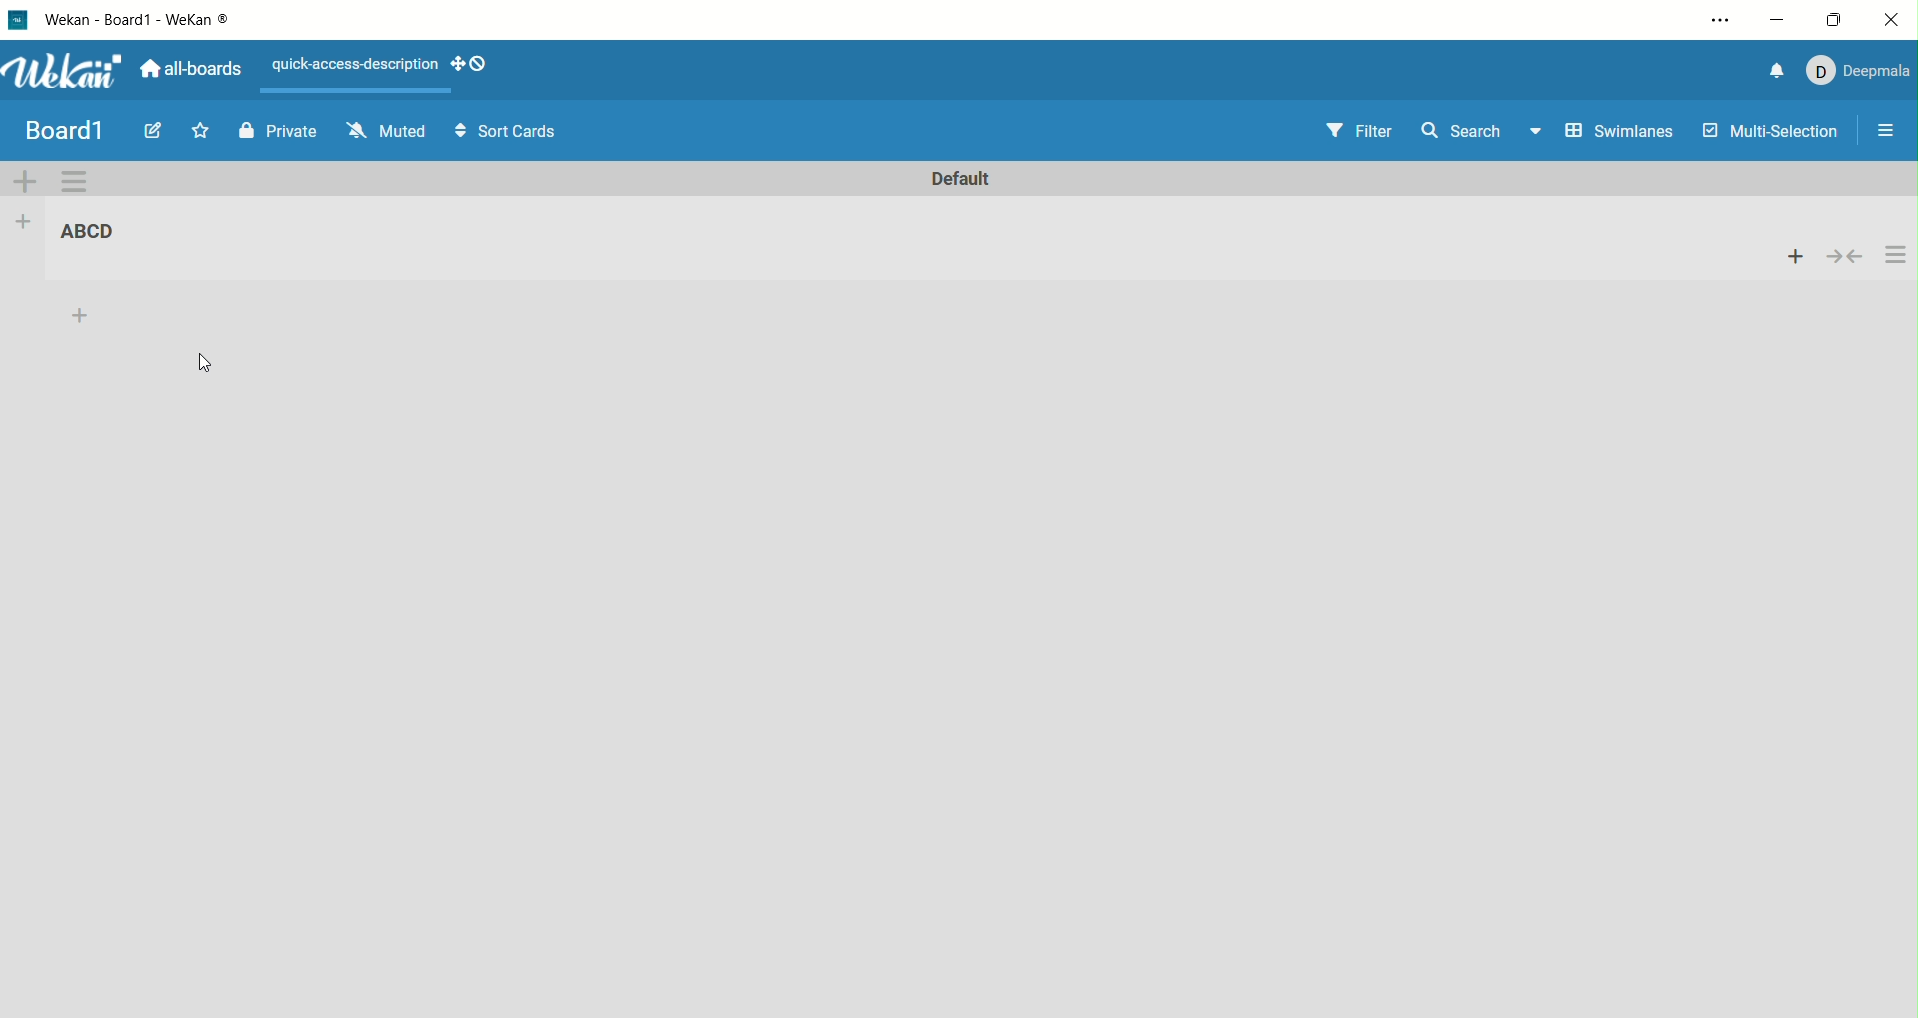  What do you see at coordinates (1720, 20) in the screenshot?
I see `settings and more` at bounding box center [1720, 20].